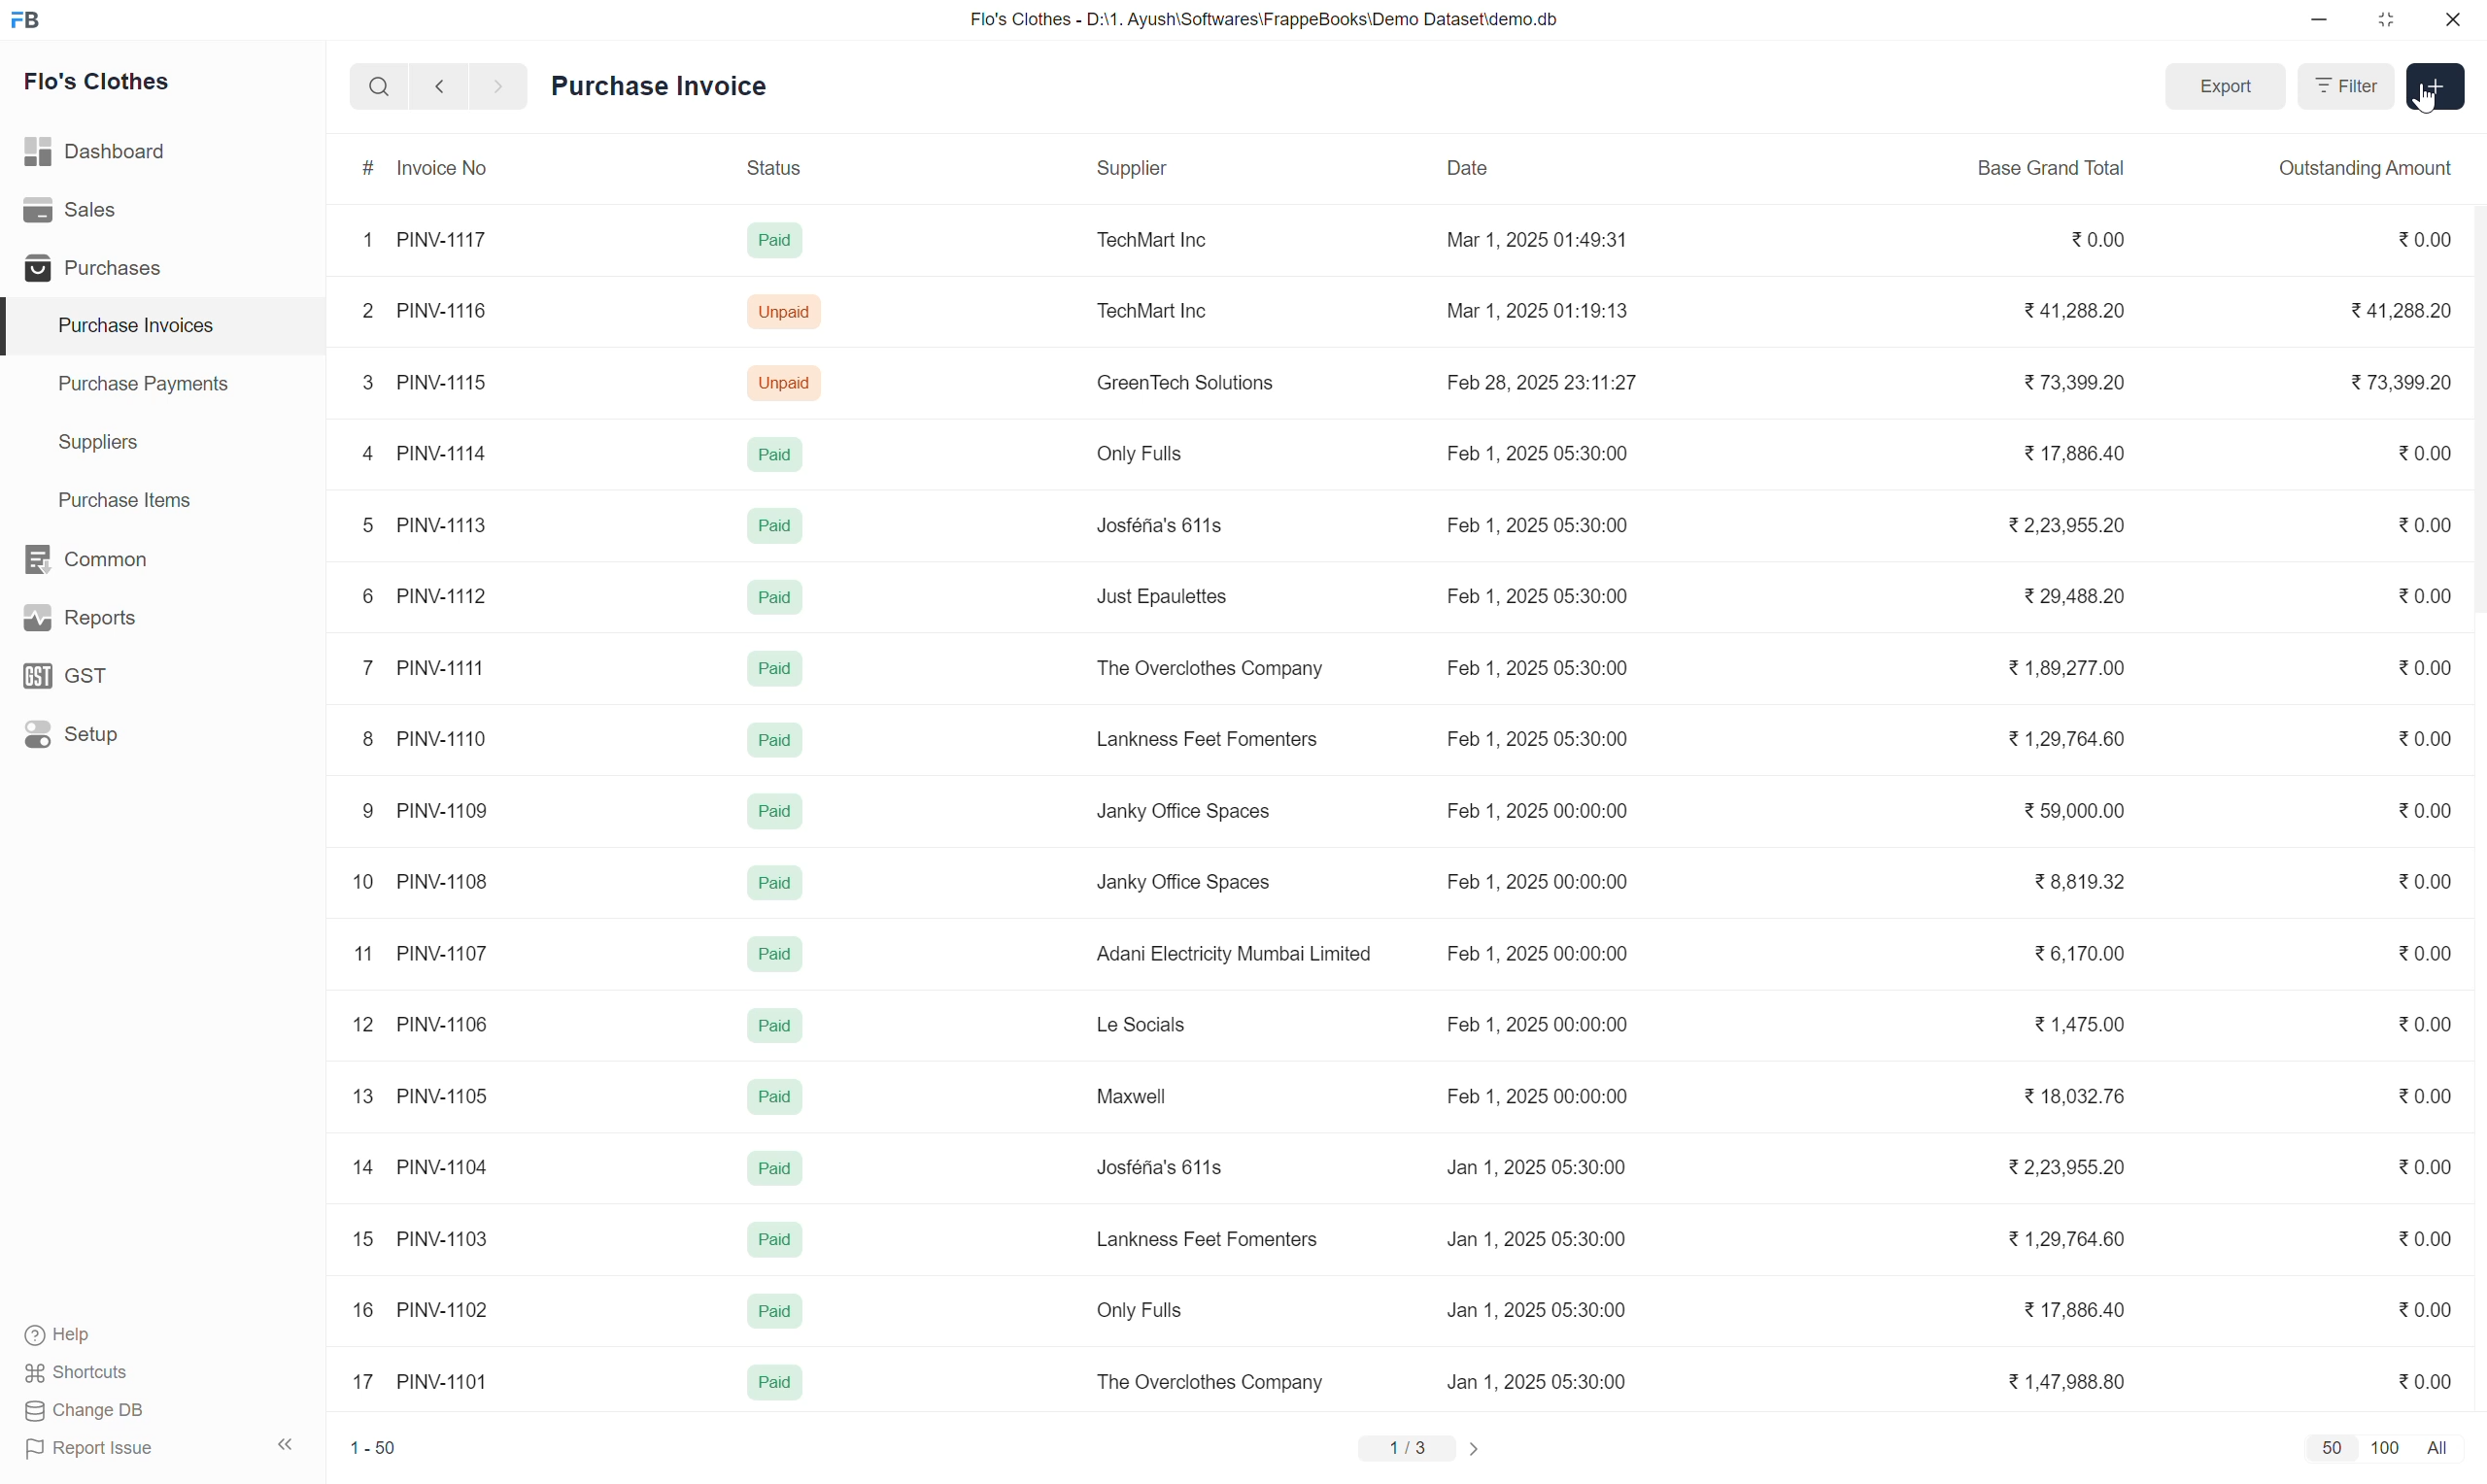 The image size is (2487, 1484). What do you see at coordinates (1536, 667) in the screenshot?
I see `Feb 1, 2025 05:30:00` at bounding box center [1536, 667].